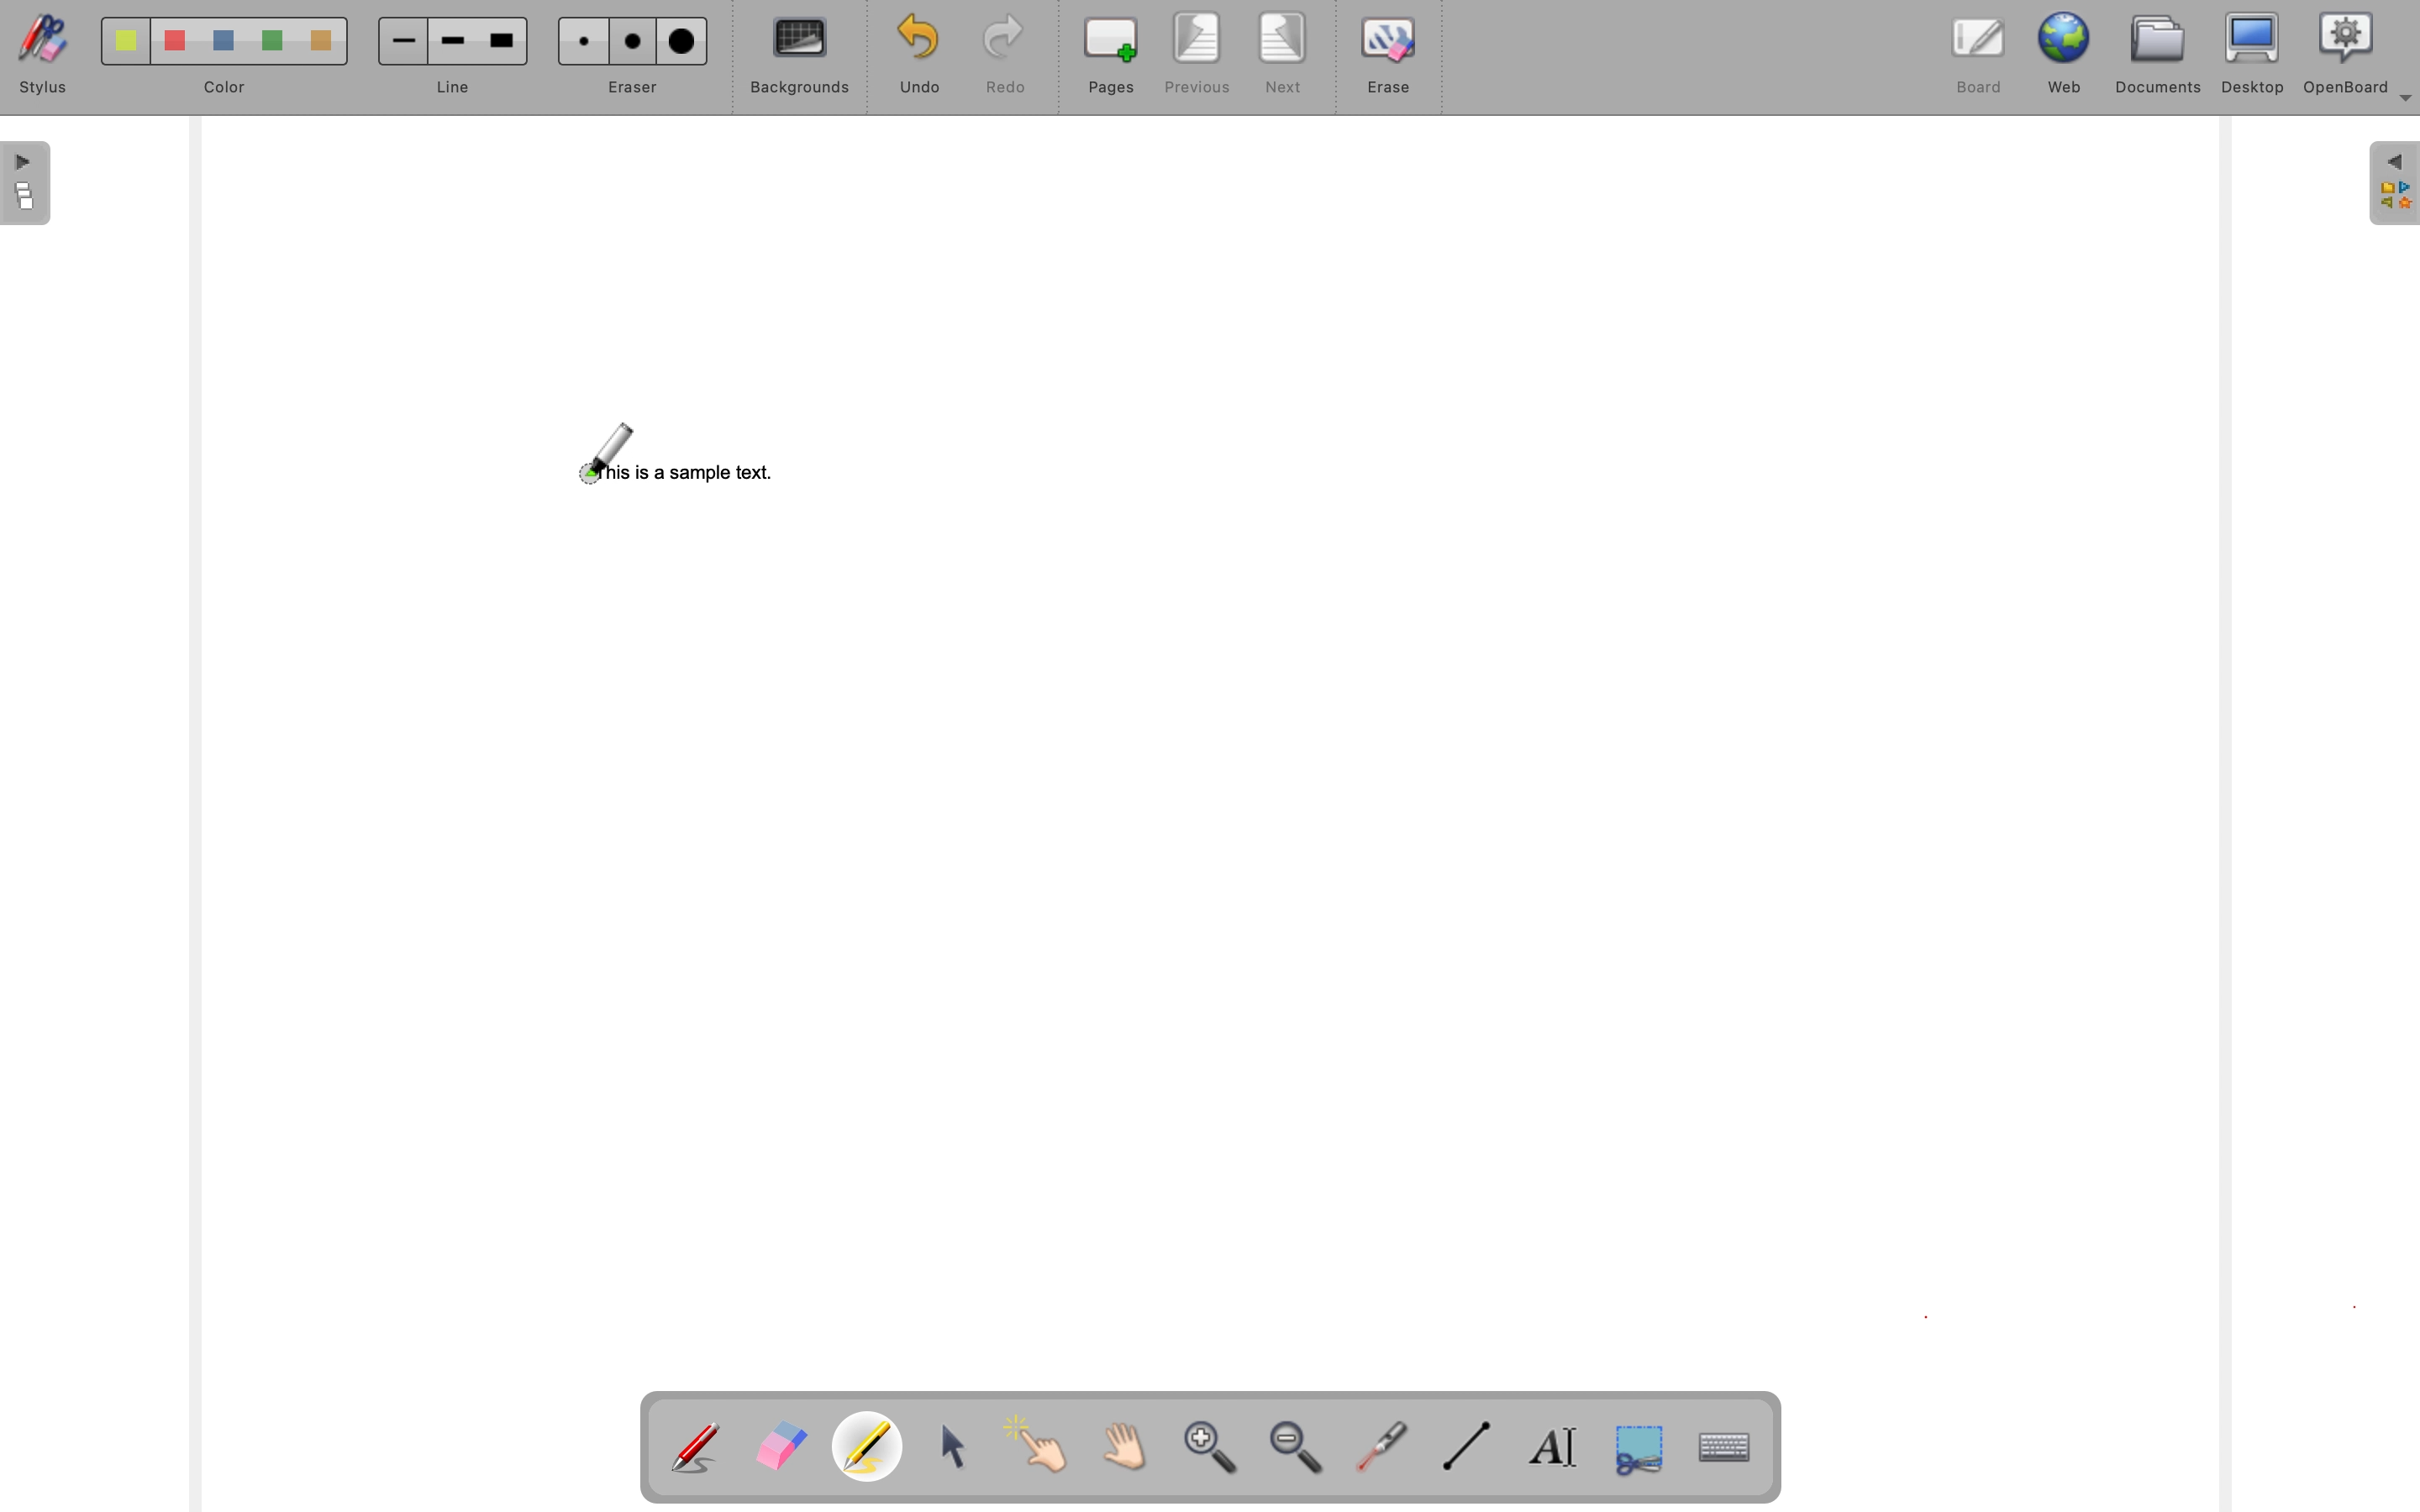 Image resolution: width=2420 pixels, height=1512 pixels. I want to click on select and modify objects, so click(964, 1442).